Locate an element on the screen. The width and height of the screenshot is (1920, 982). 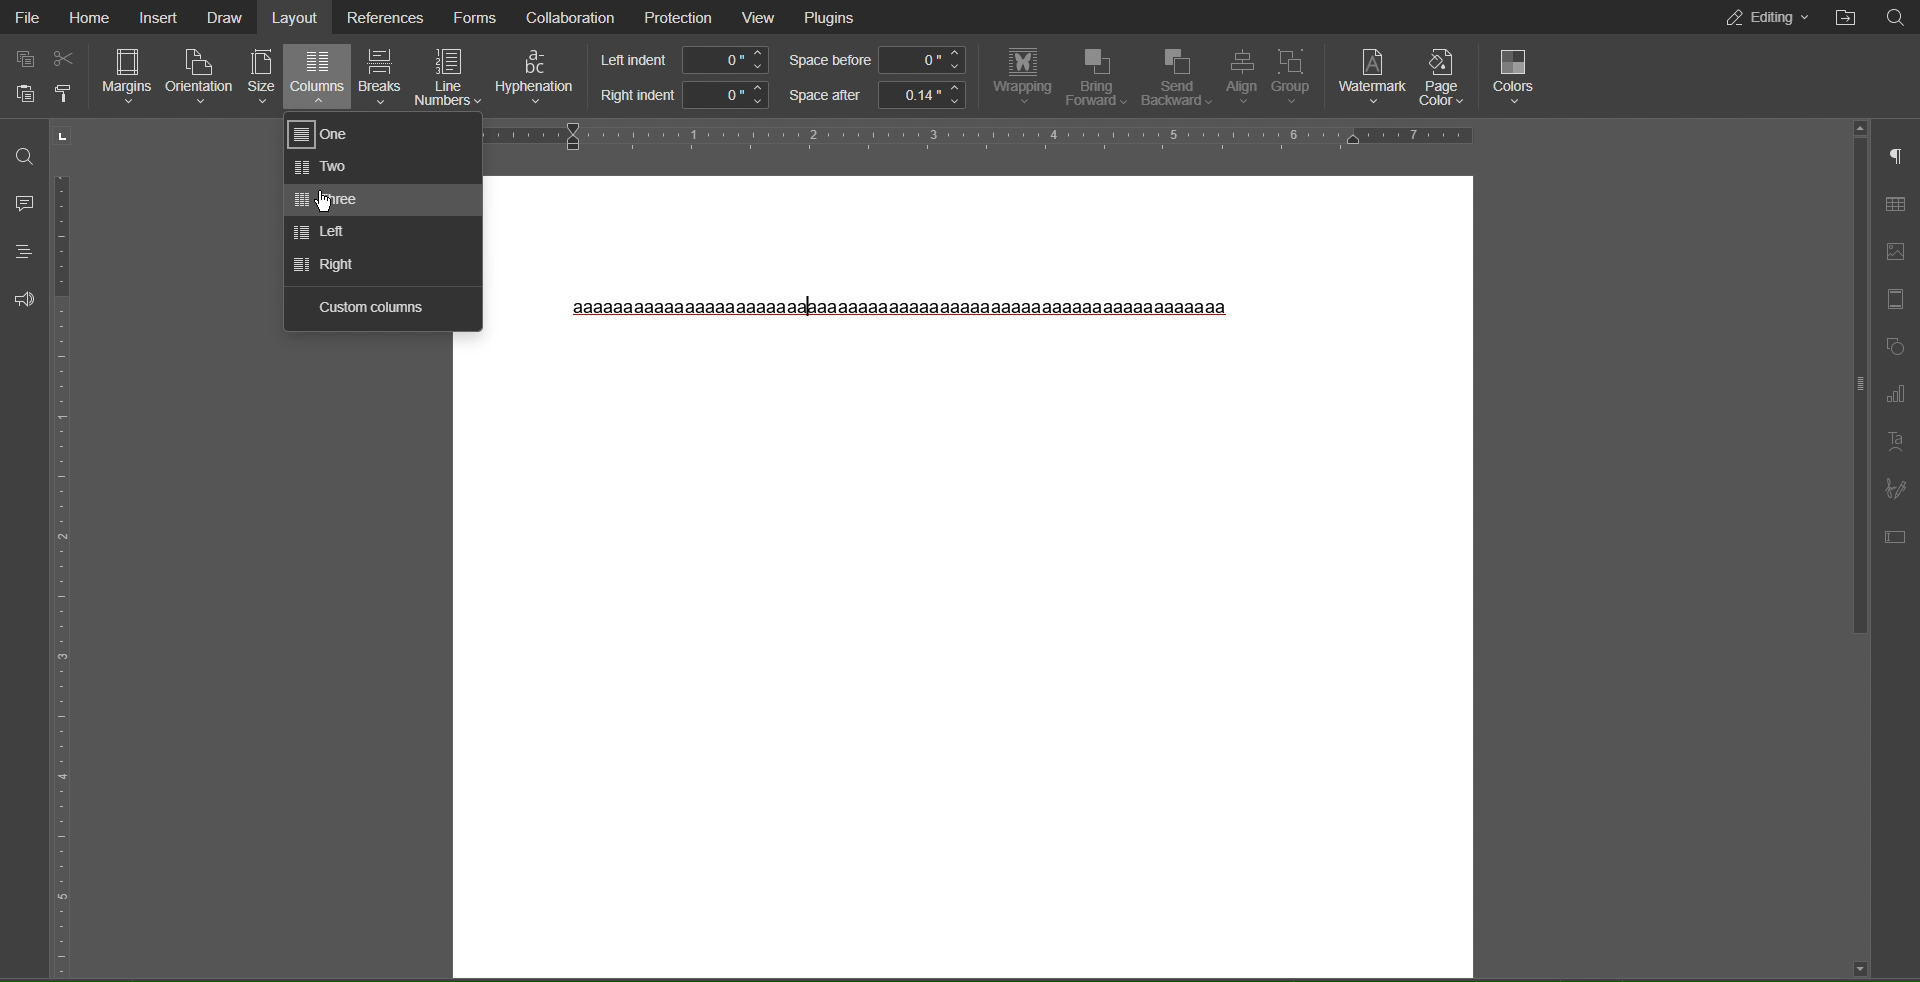
Search is located at coordinates (23, 151).